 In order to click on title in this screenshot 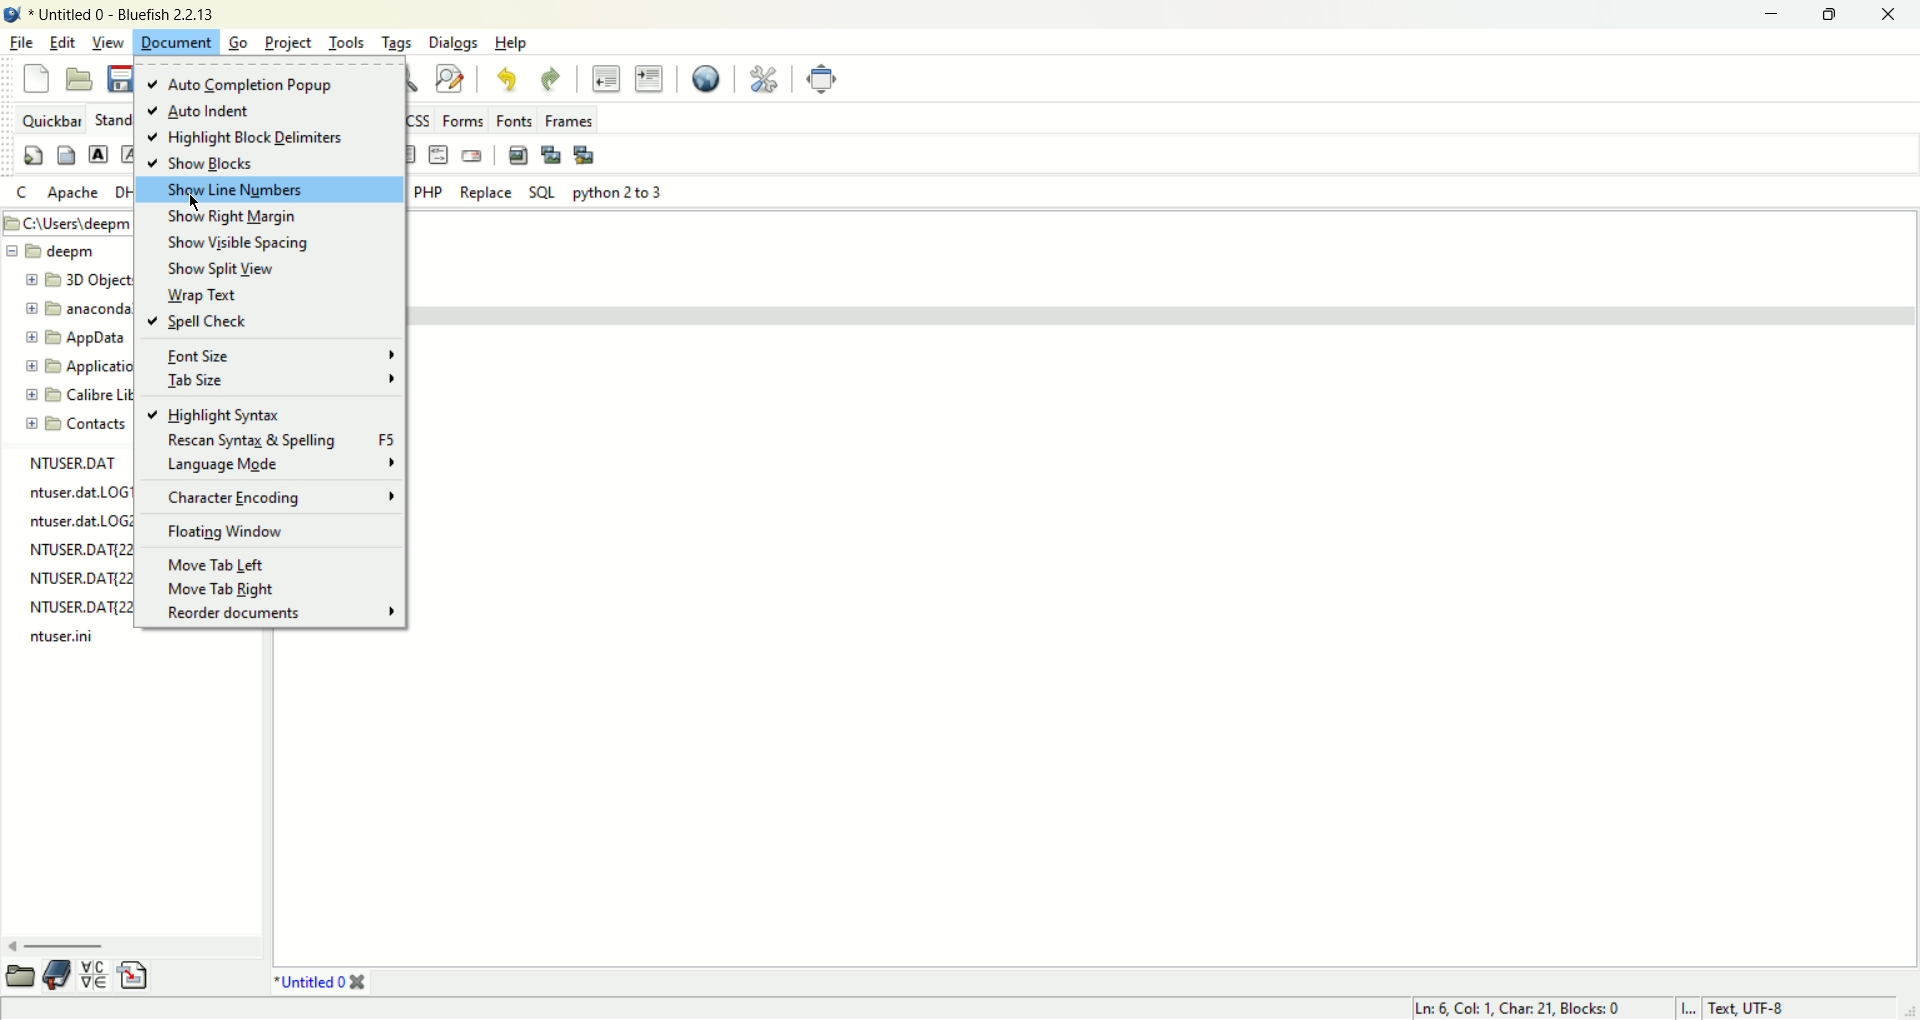, I will do `click(123, 14)`.